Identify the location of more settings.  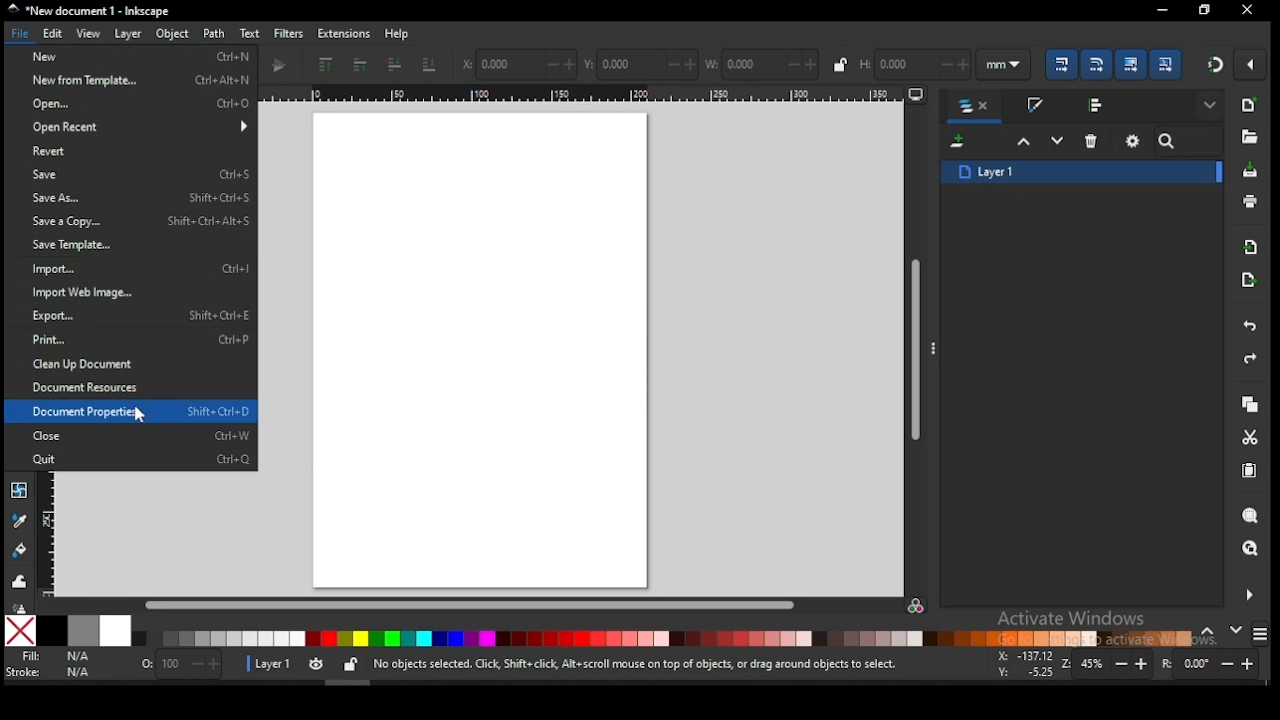
(1247, 595).